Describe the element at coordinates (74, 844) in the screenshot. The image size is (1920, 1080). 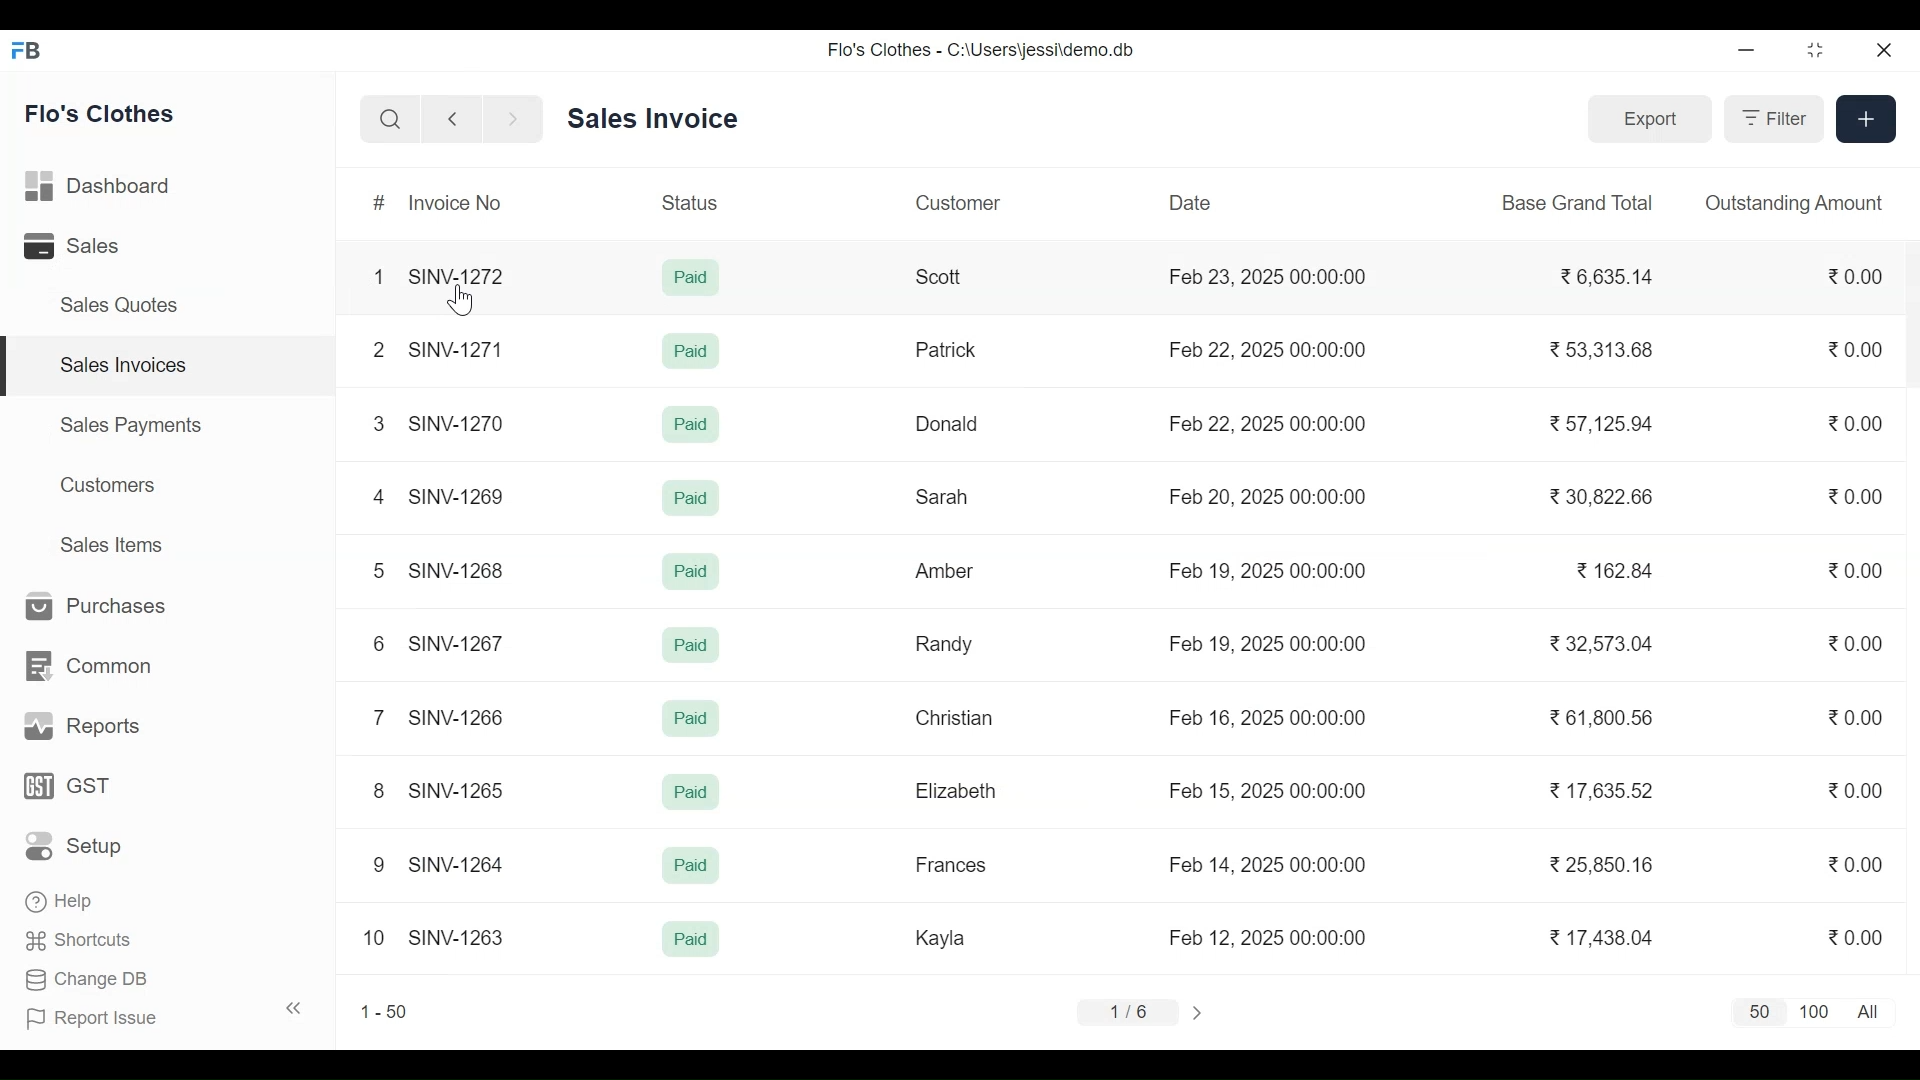
I see `Setup` at that location.